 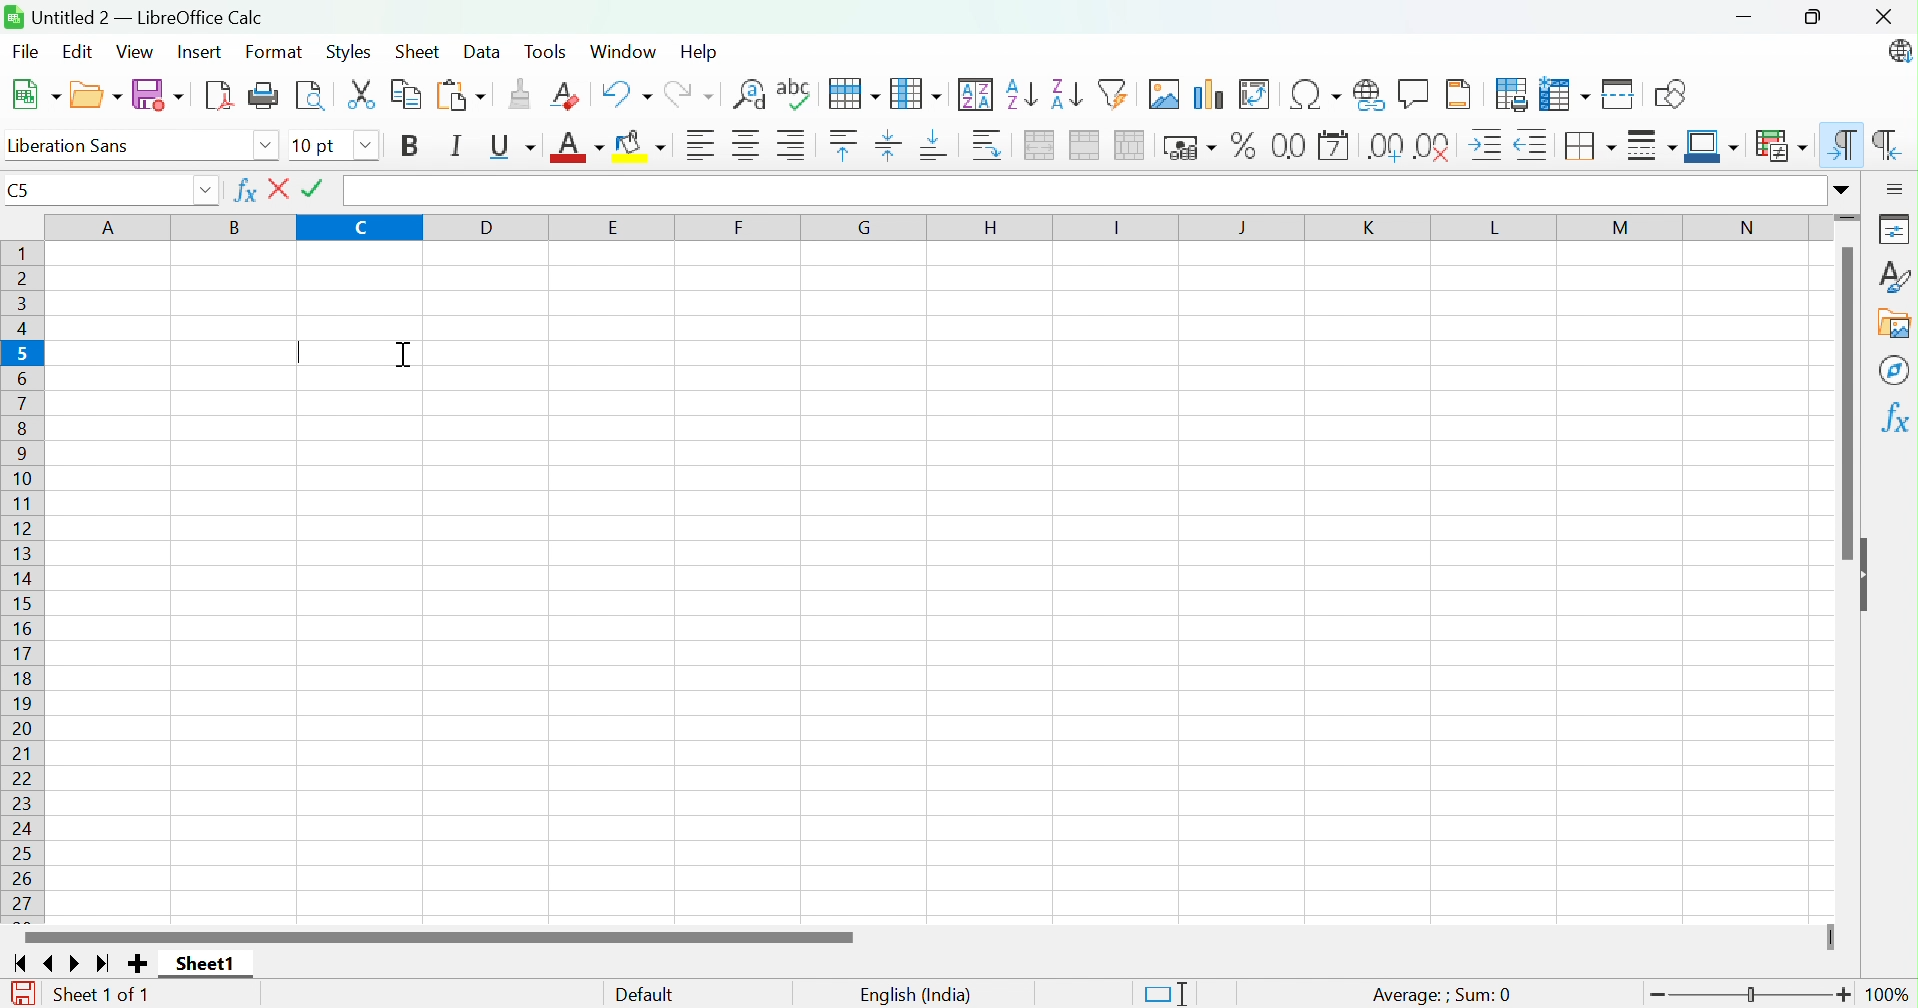 What do you see at coordinates (704, 145) in the screenshot?
I see `Align left` at bounding box center [704, 145].